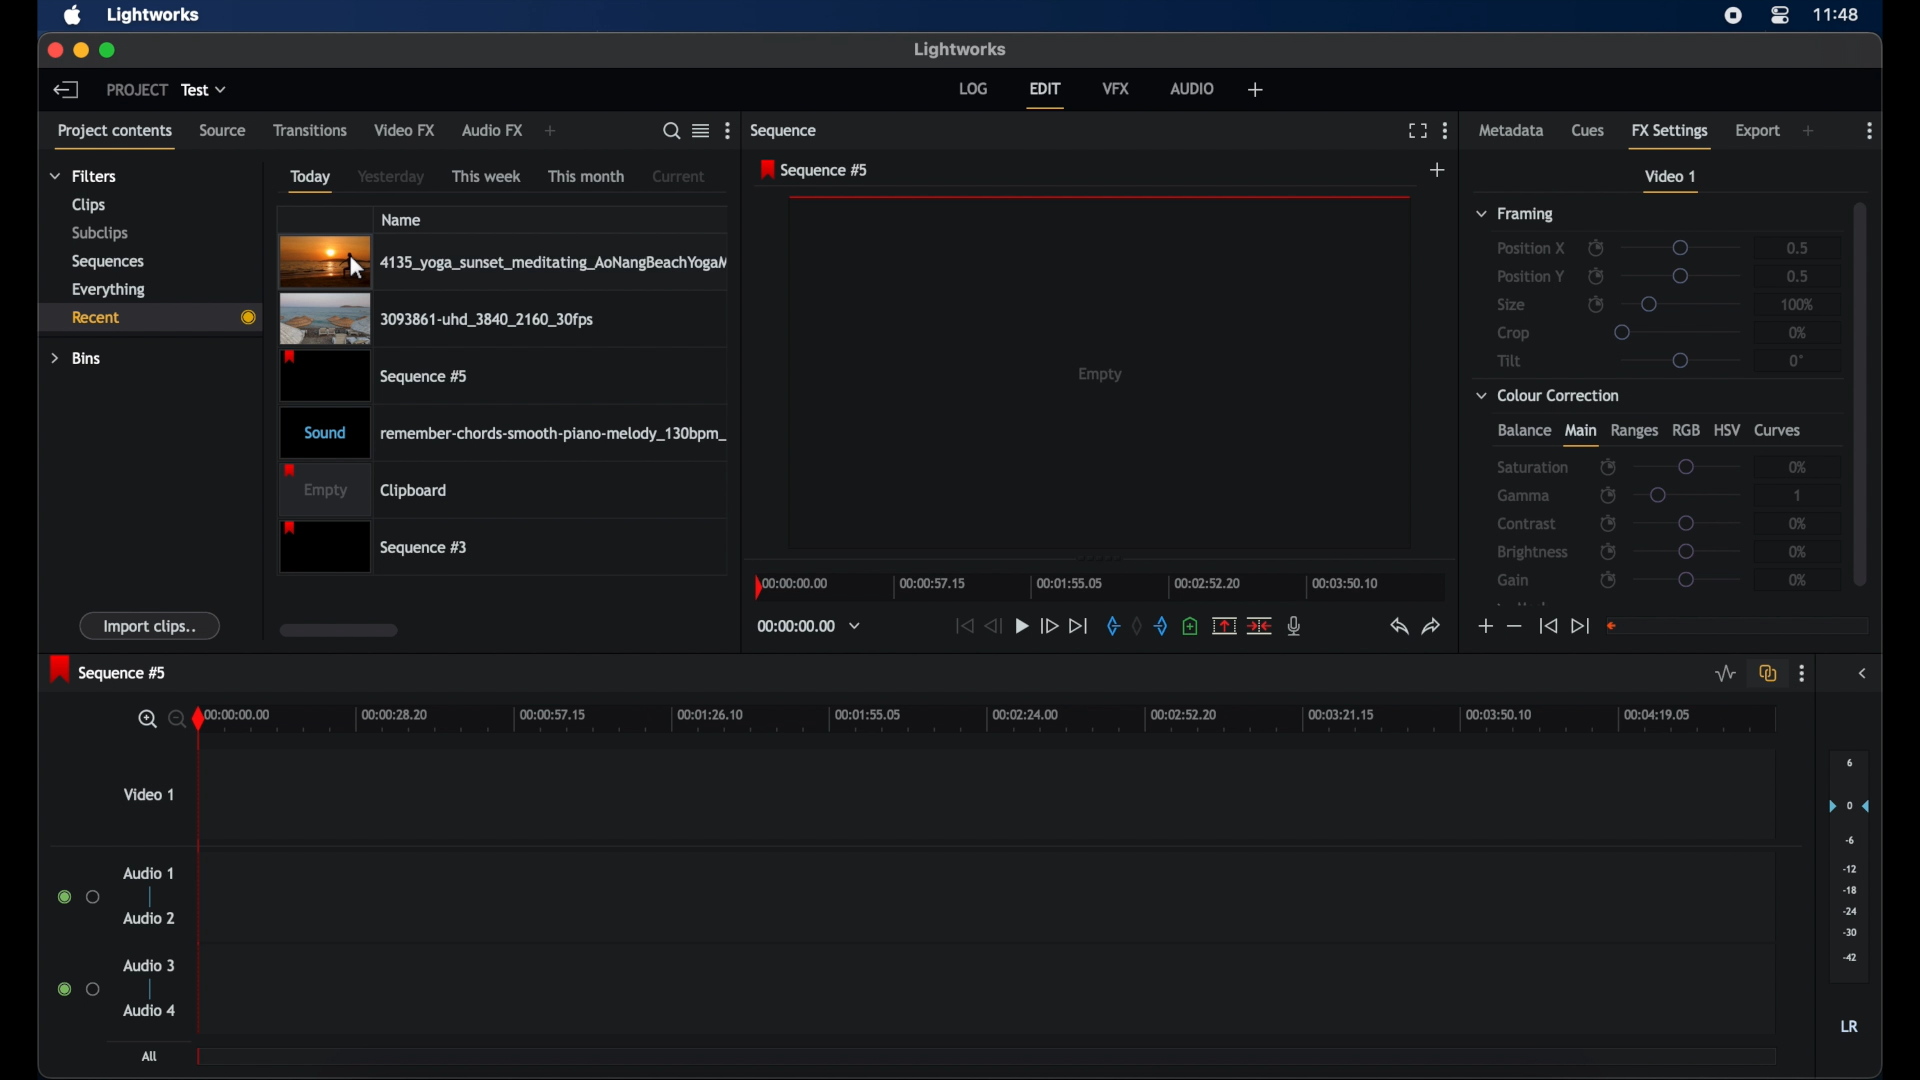 Image resolution: width=1920 pixels, height=1080 pixels. What do you see at coordinates (206, 90) in the screenshot?
I see `test` at bounding box center [206, 90].